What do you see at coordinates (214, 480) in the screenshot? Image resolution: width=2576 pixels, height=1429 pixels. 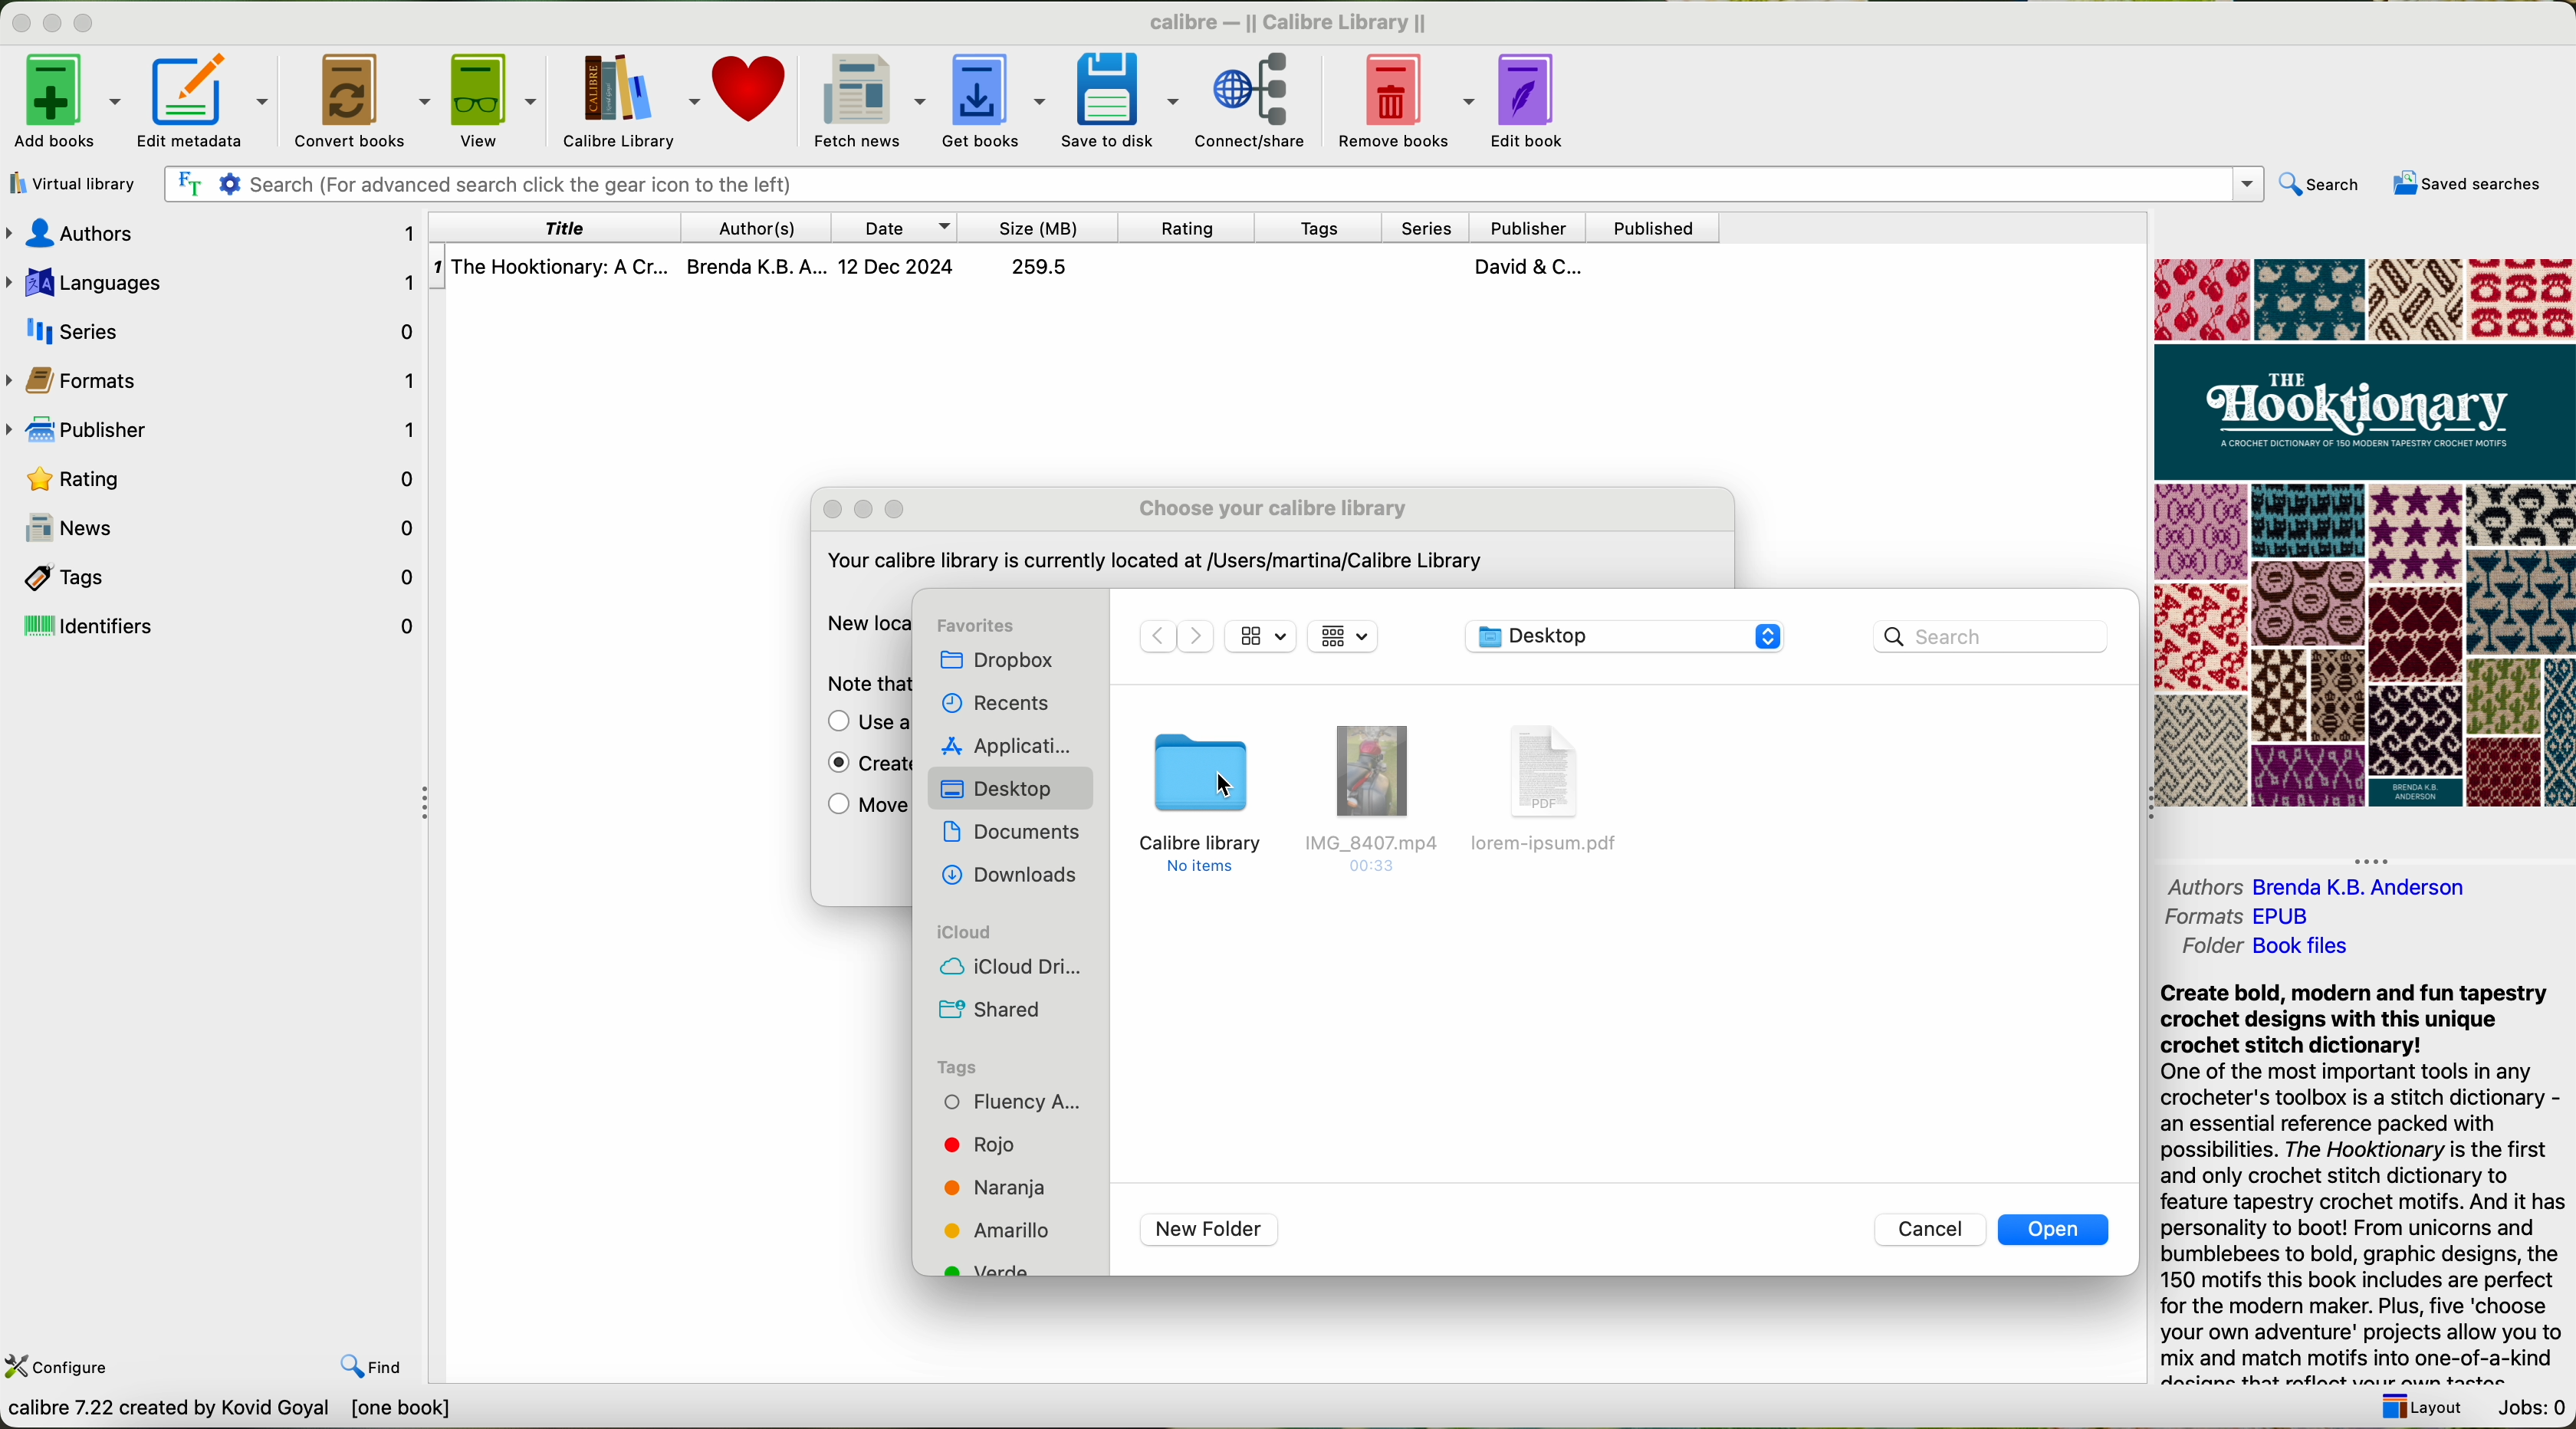 I see `rating` at bounding box center [214, 480].